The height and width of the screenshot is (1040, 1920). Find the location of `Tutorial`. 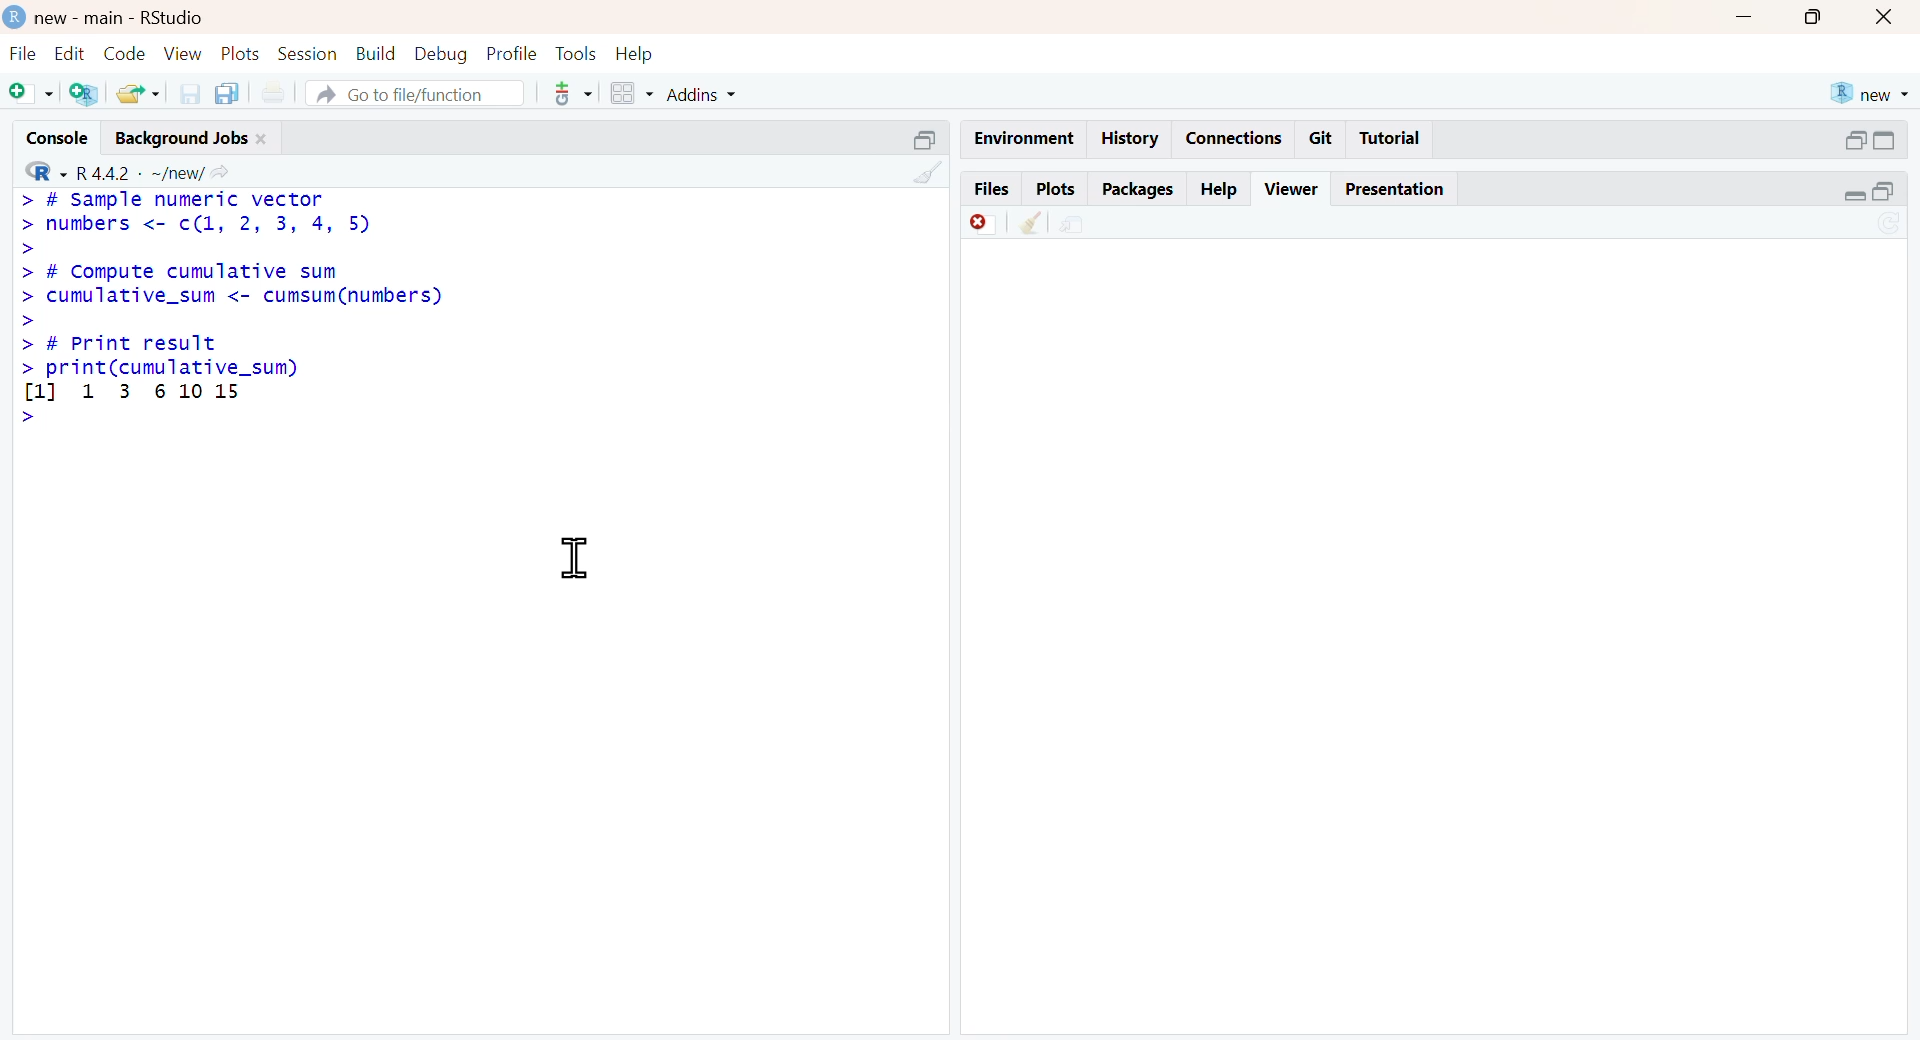

Tutorial is located at coordinates (1390, 137).